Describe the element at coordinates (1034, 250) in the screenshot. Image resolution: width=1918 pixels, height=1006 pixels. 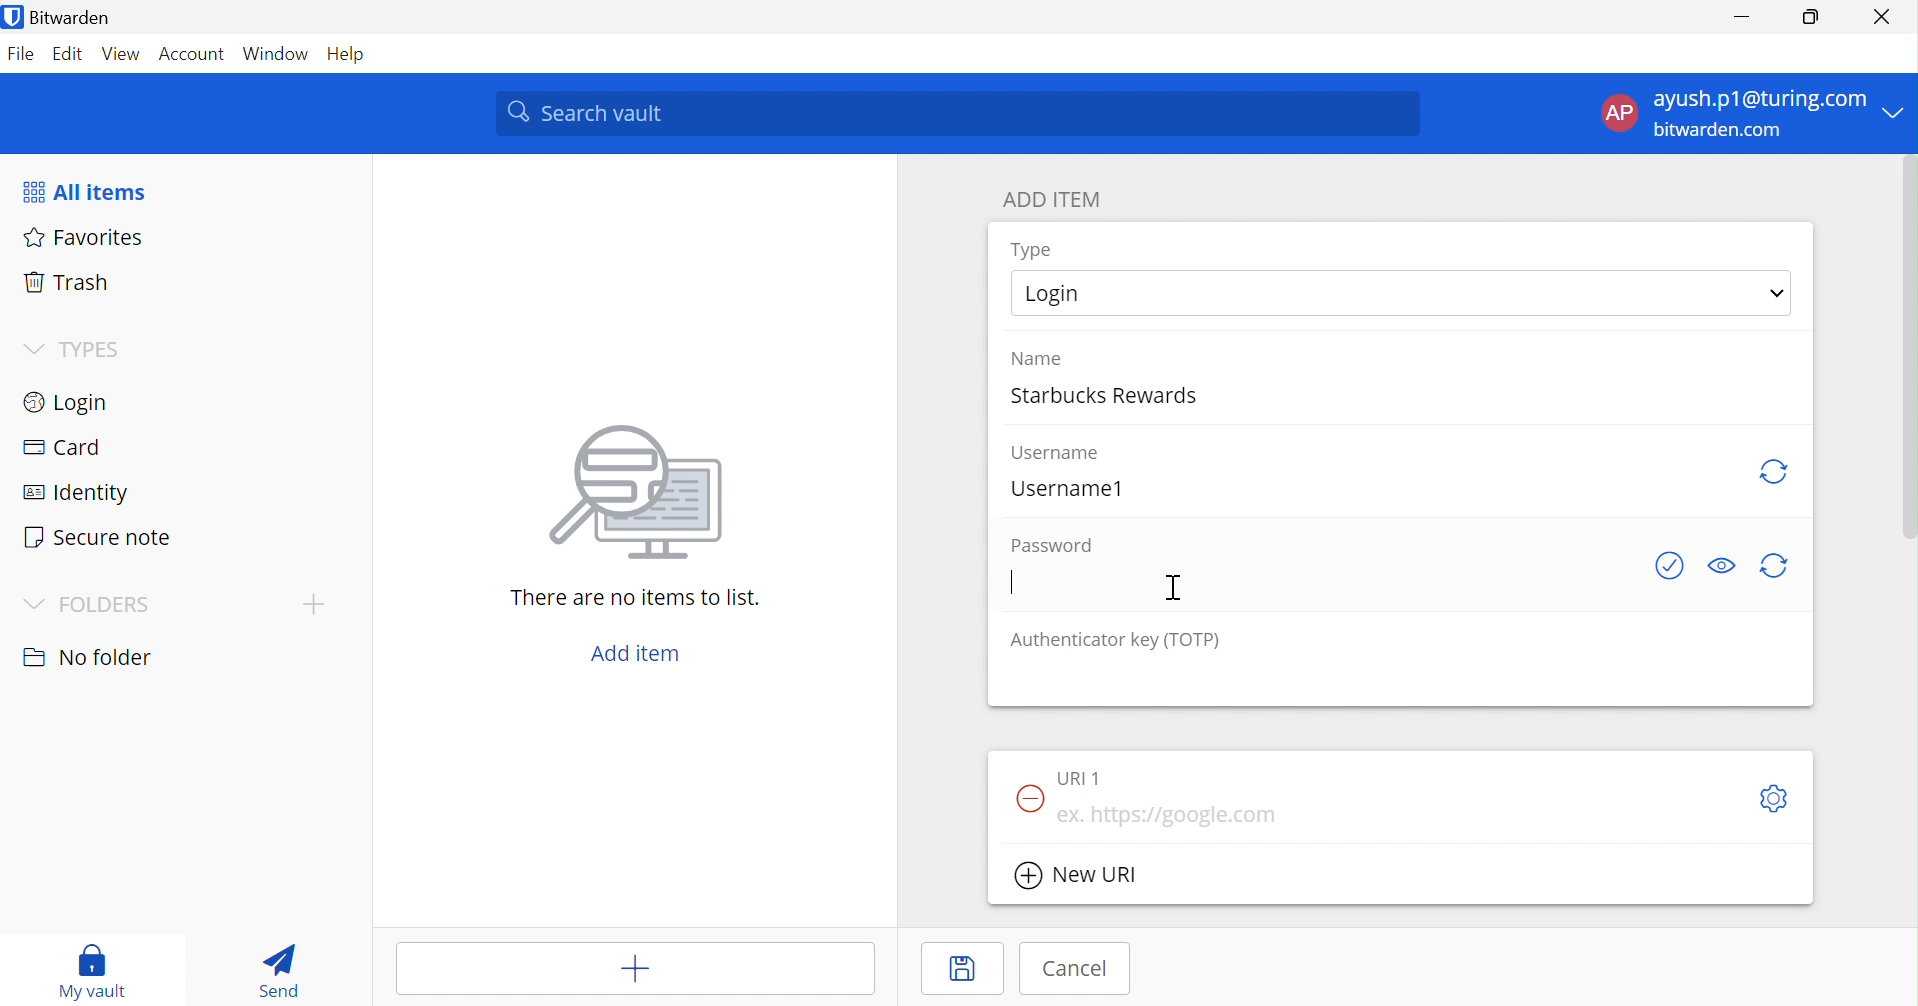
I see `Type` at that location.